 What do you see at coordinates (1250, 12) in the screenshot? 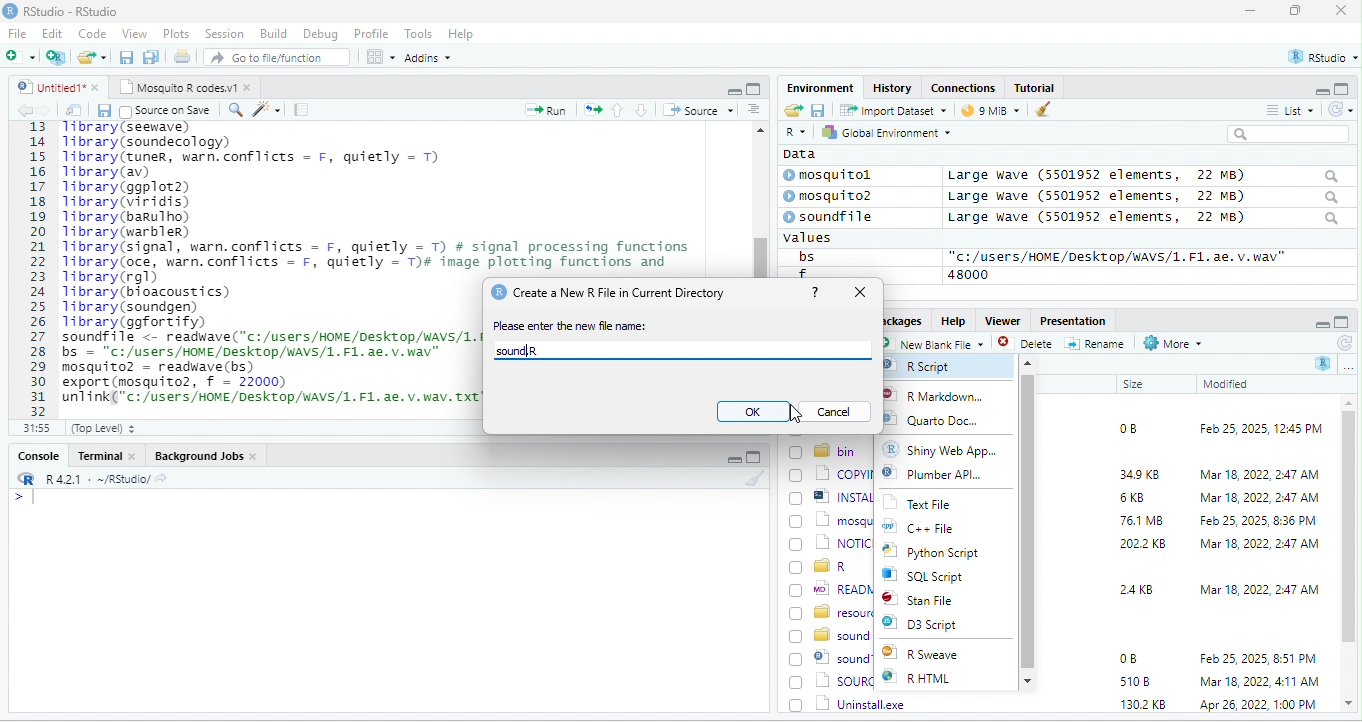
I see `minimize` at bounding box center [1250, 12].